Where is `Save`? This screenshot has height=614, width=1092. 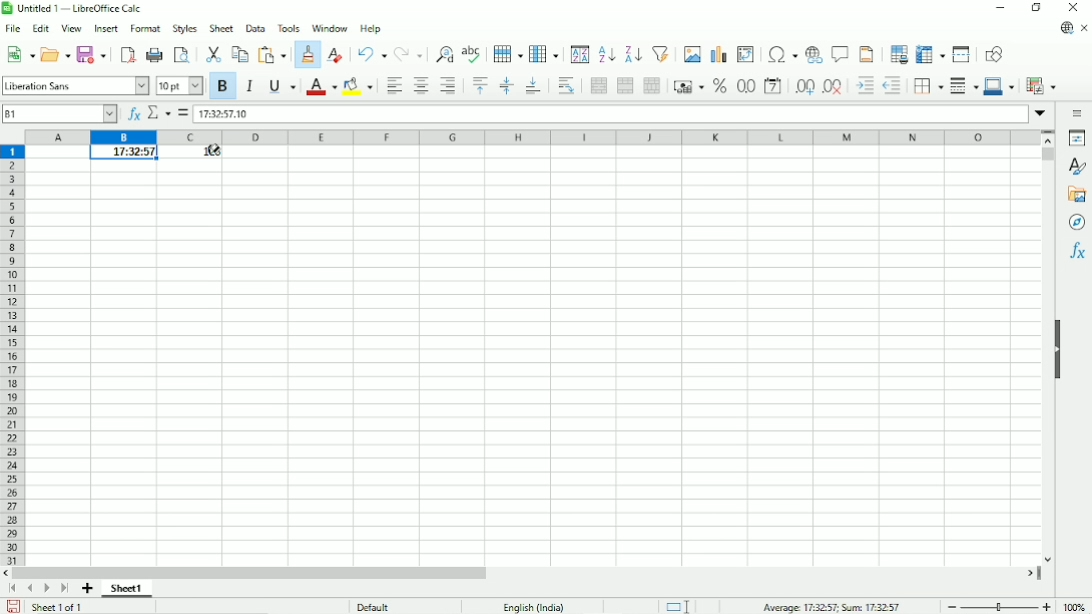 Save is located at coordinates (91, 54).